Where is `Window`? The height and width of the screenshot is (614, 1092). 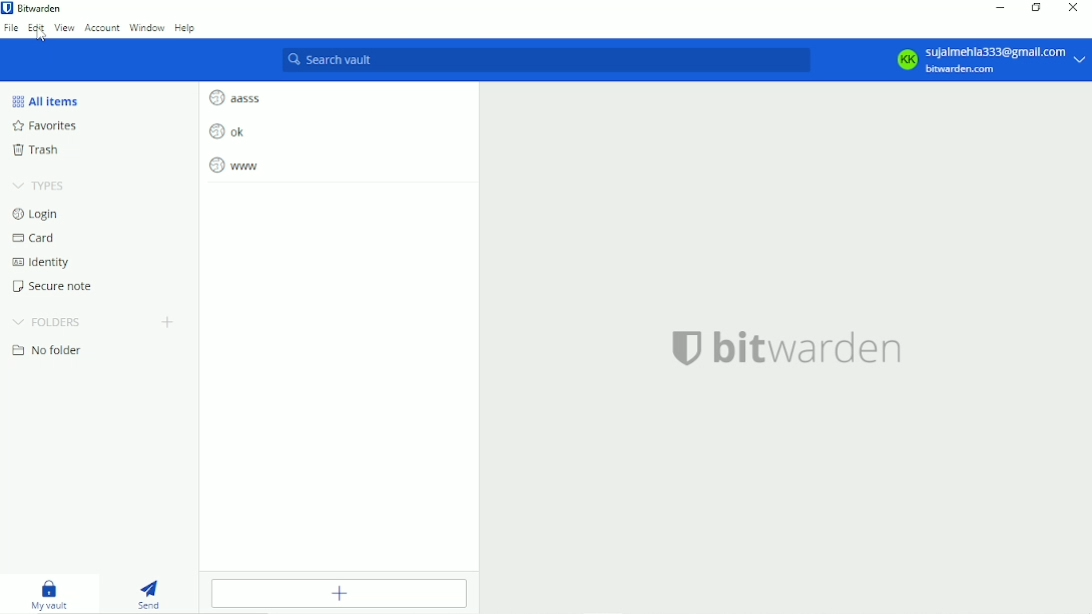 Window is located at coordinates (147, 28).